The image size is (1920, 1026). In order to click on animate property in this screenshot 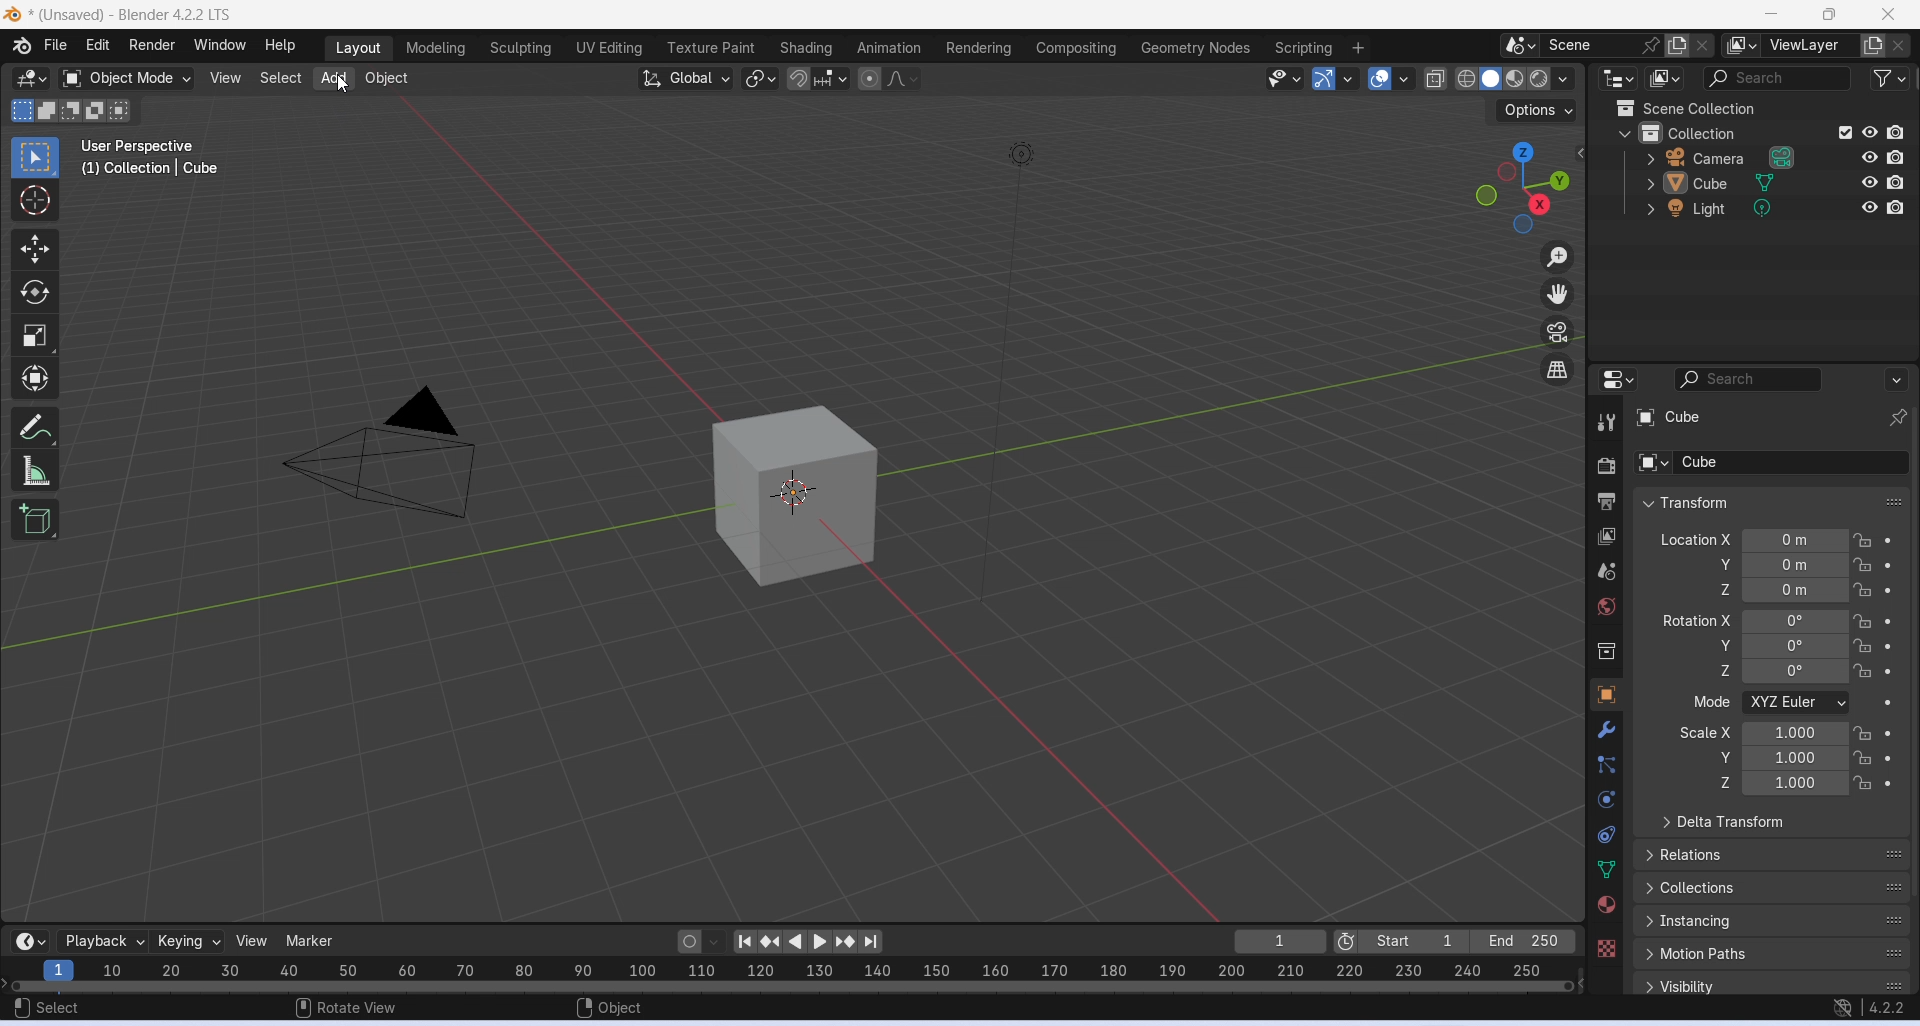, I will do `click(1887, 621)`.